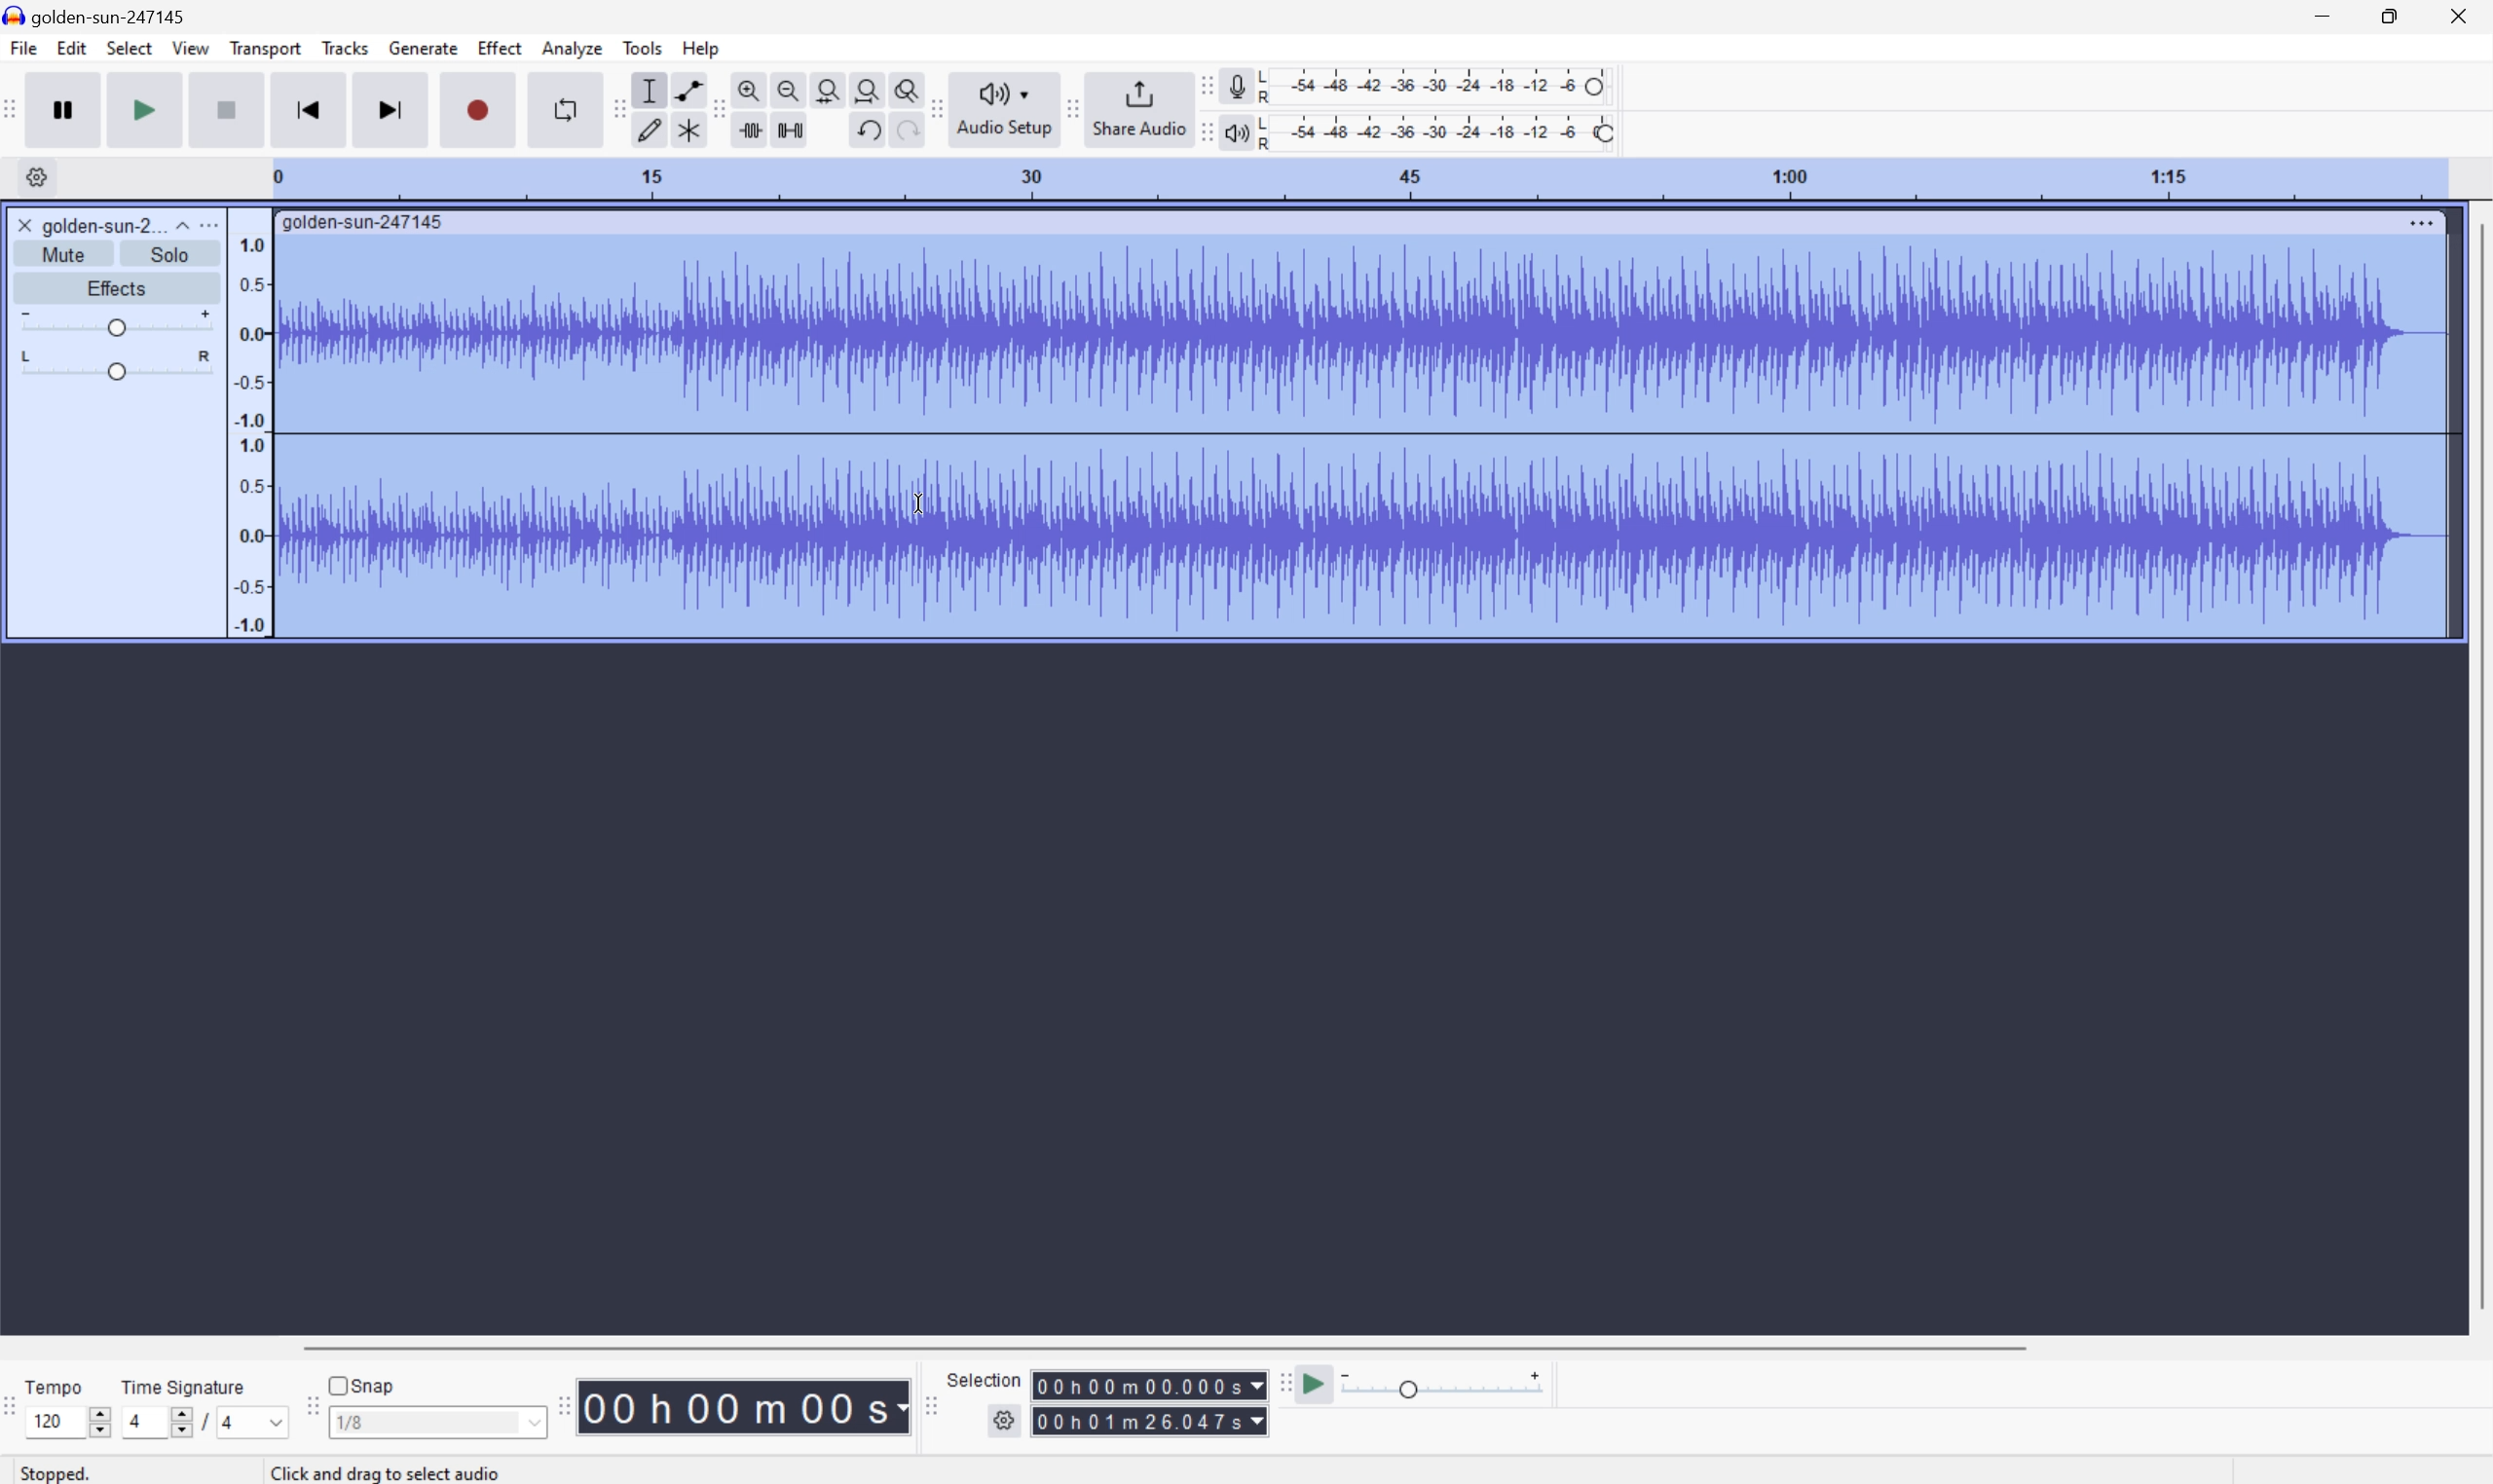 Image resolution: width=2493 pixels, height=1484 pixels. I want to click on Undo, so click(867, 130).